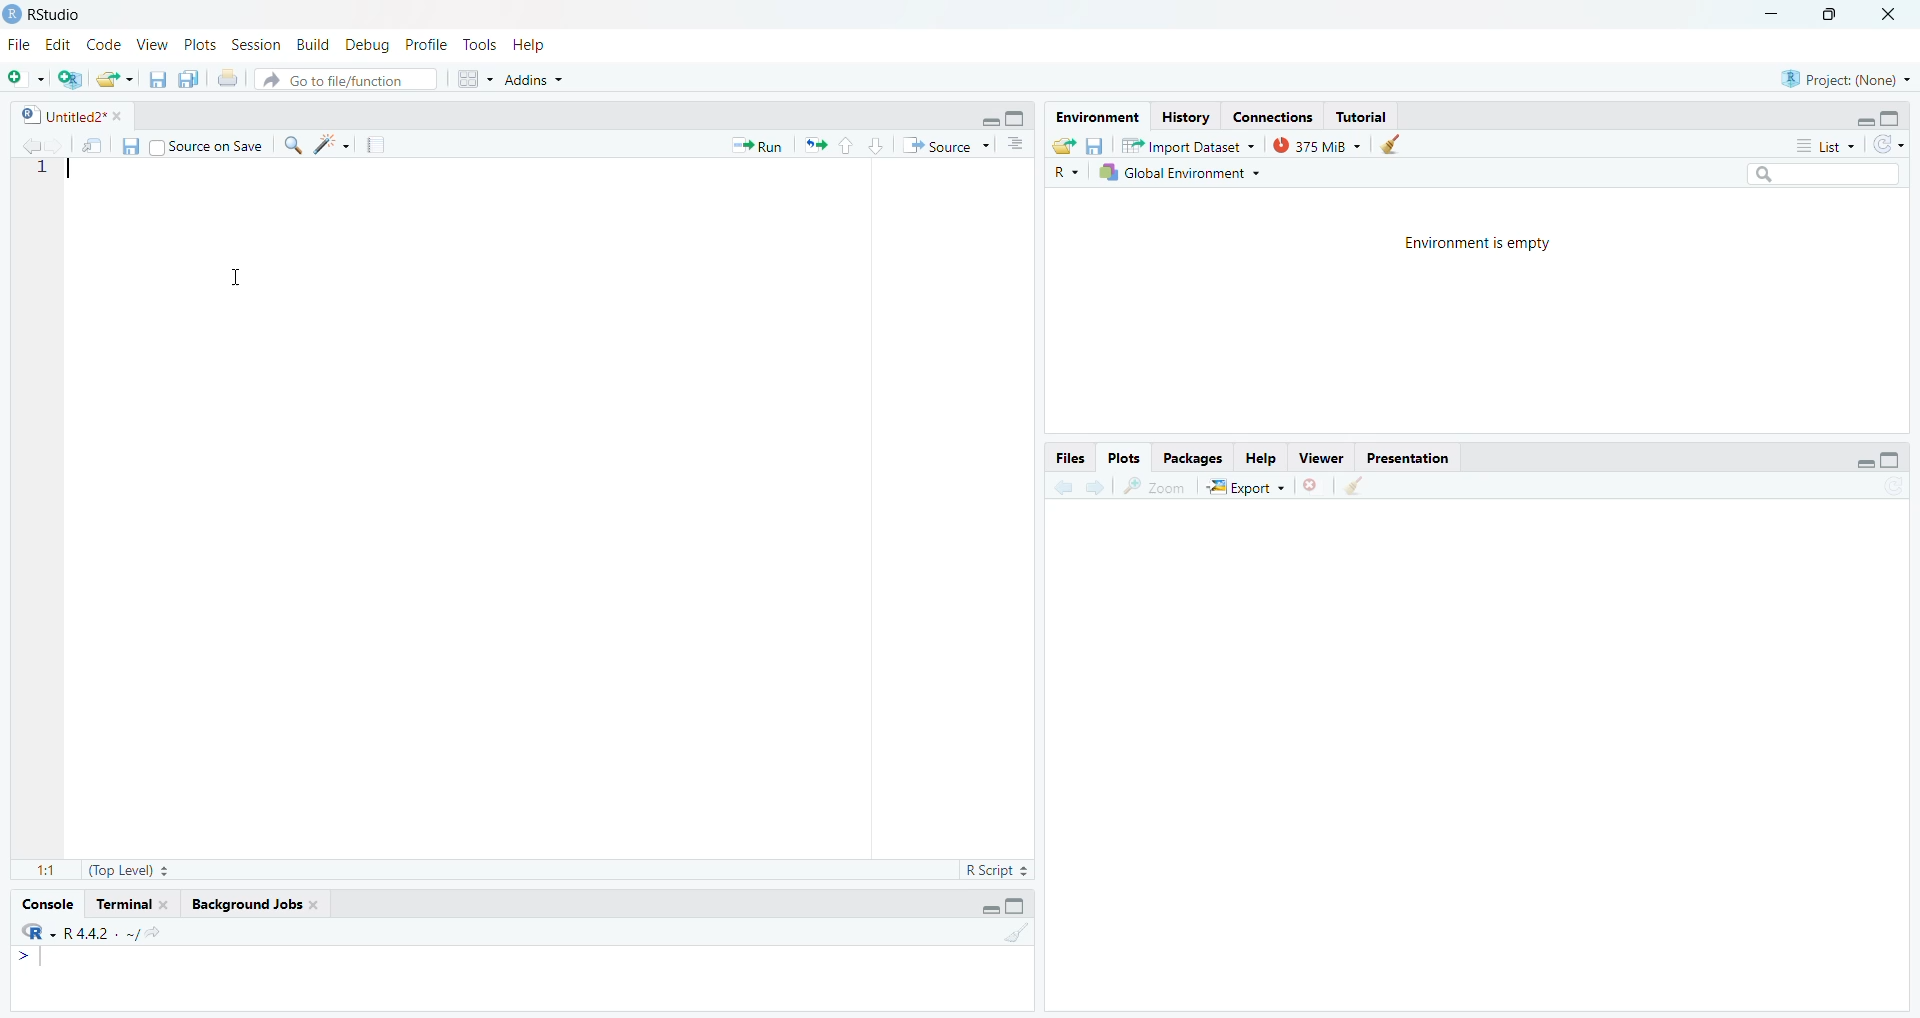 This screenshot has width=1920, height=1018. Describe the element at coordinates (129, 871) in the screenshot. I see `(Top Level) ` at that location.